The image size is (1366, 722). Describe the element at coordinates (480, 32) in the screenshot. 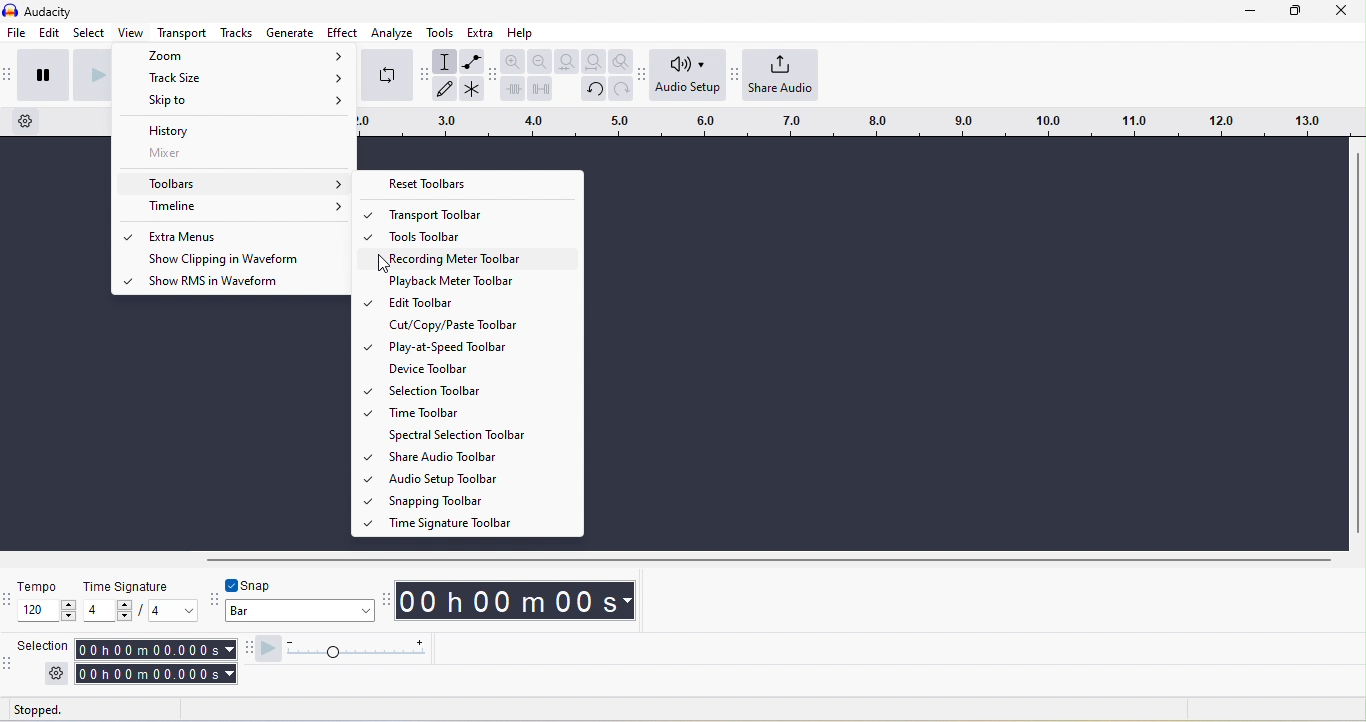

I see `extra` at that location.